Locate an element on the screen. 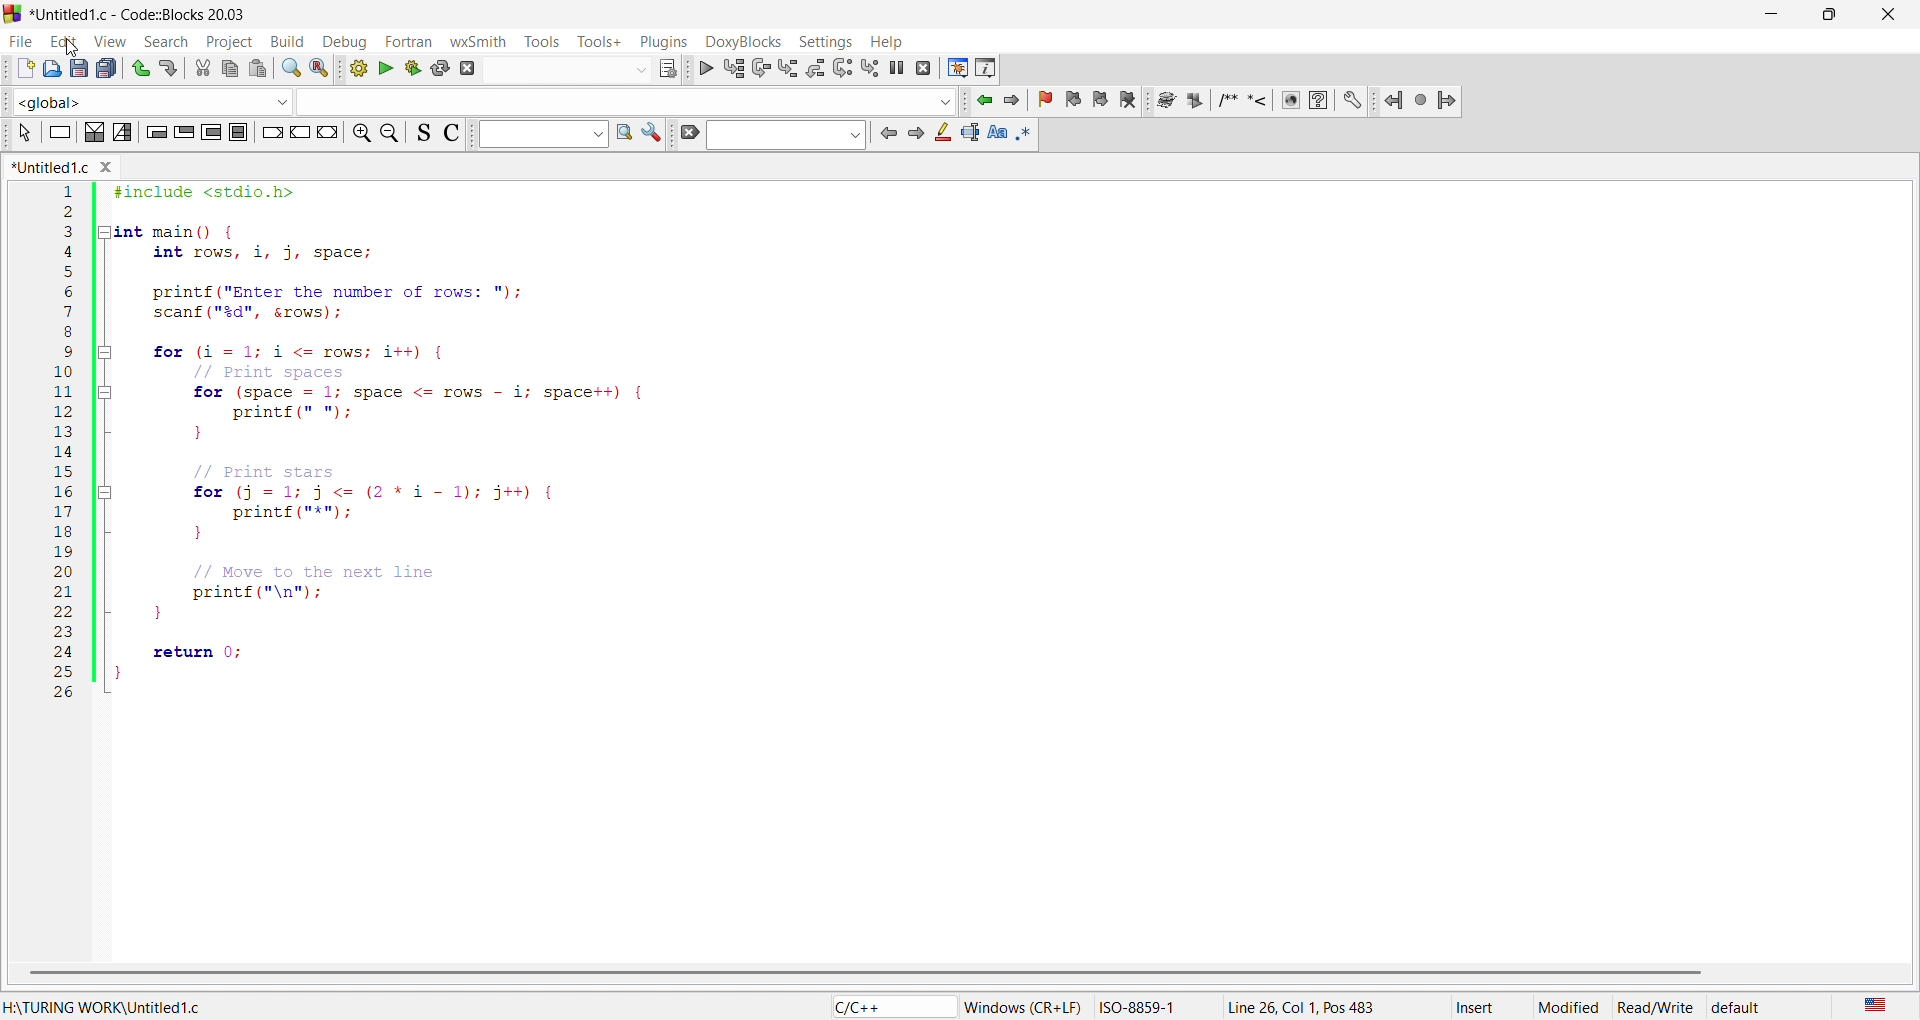 The width and height of the screenshot is (1920, 1020). build is located at coordinates (282, 40).